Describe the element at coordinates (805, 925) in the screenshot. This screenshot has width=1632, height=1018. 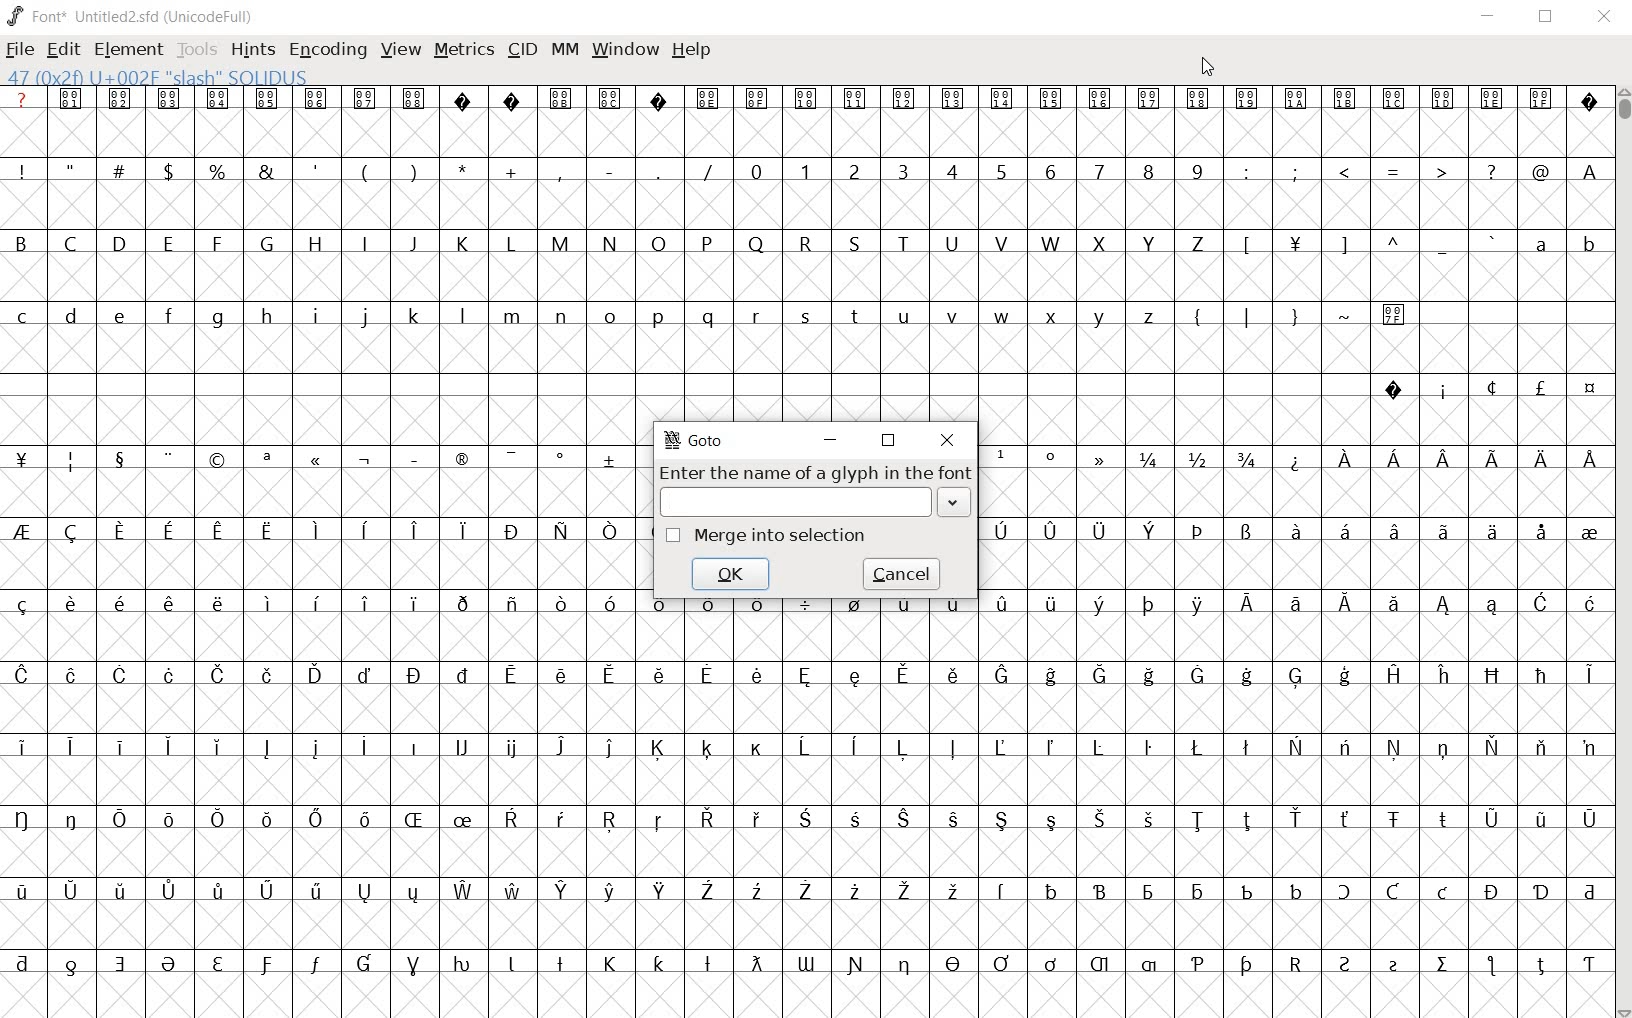
I see `empty cells` at that location.